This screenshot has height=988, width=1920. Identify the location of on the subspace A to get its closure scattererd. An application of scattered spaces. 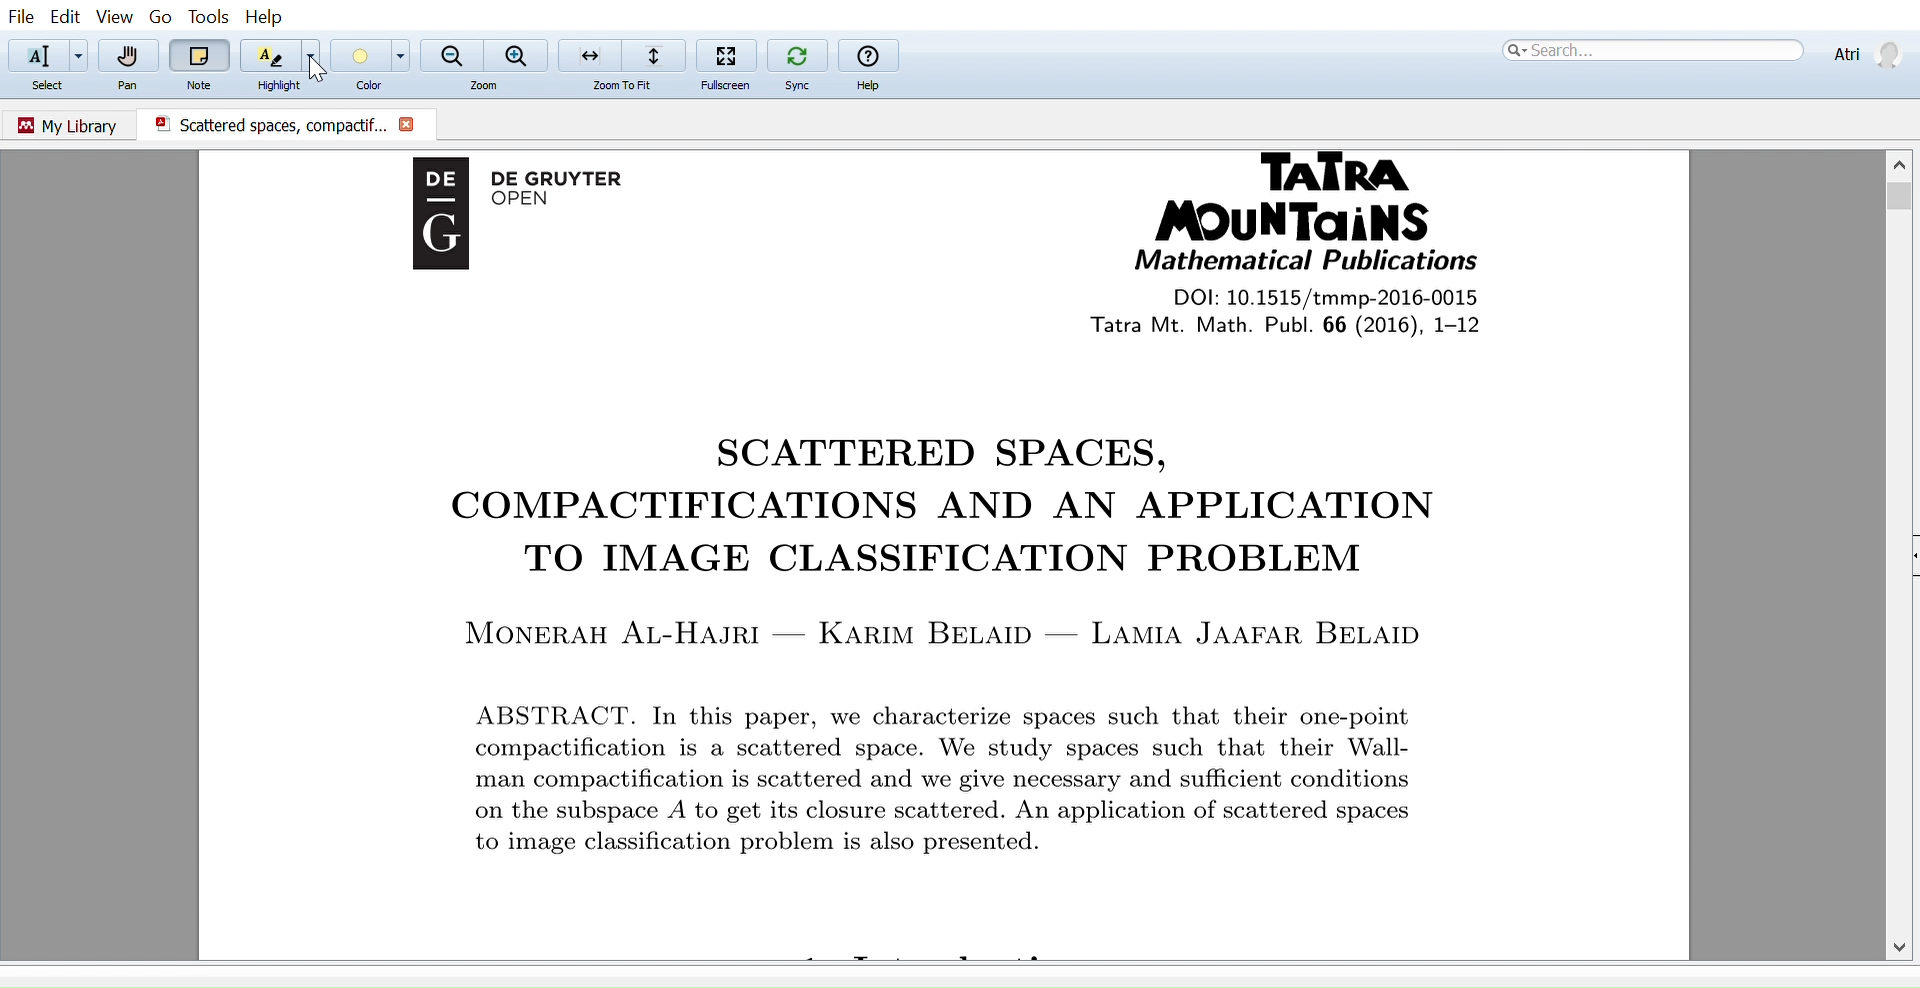
(971, 811).